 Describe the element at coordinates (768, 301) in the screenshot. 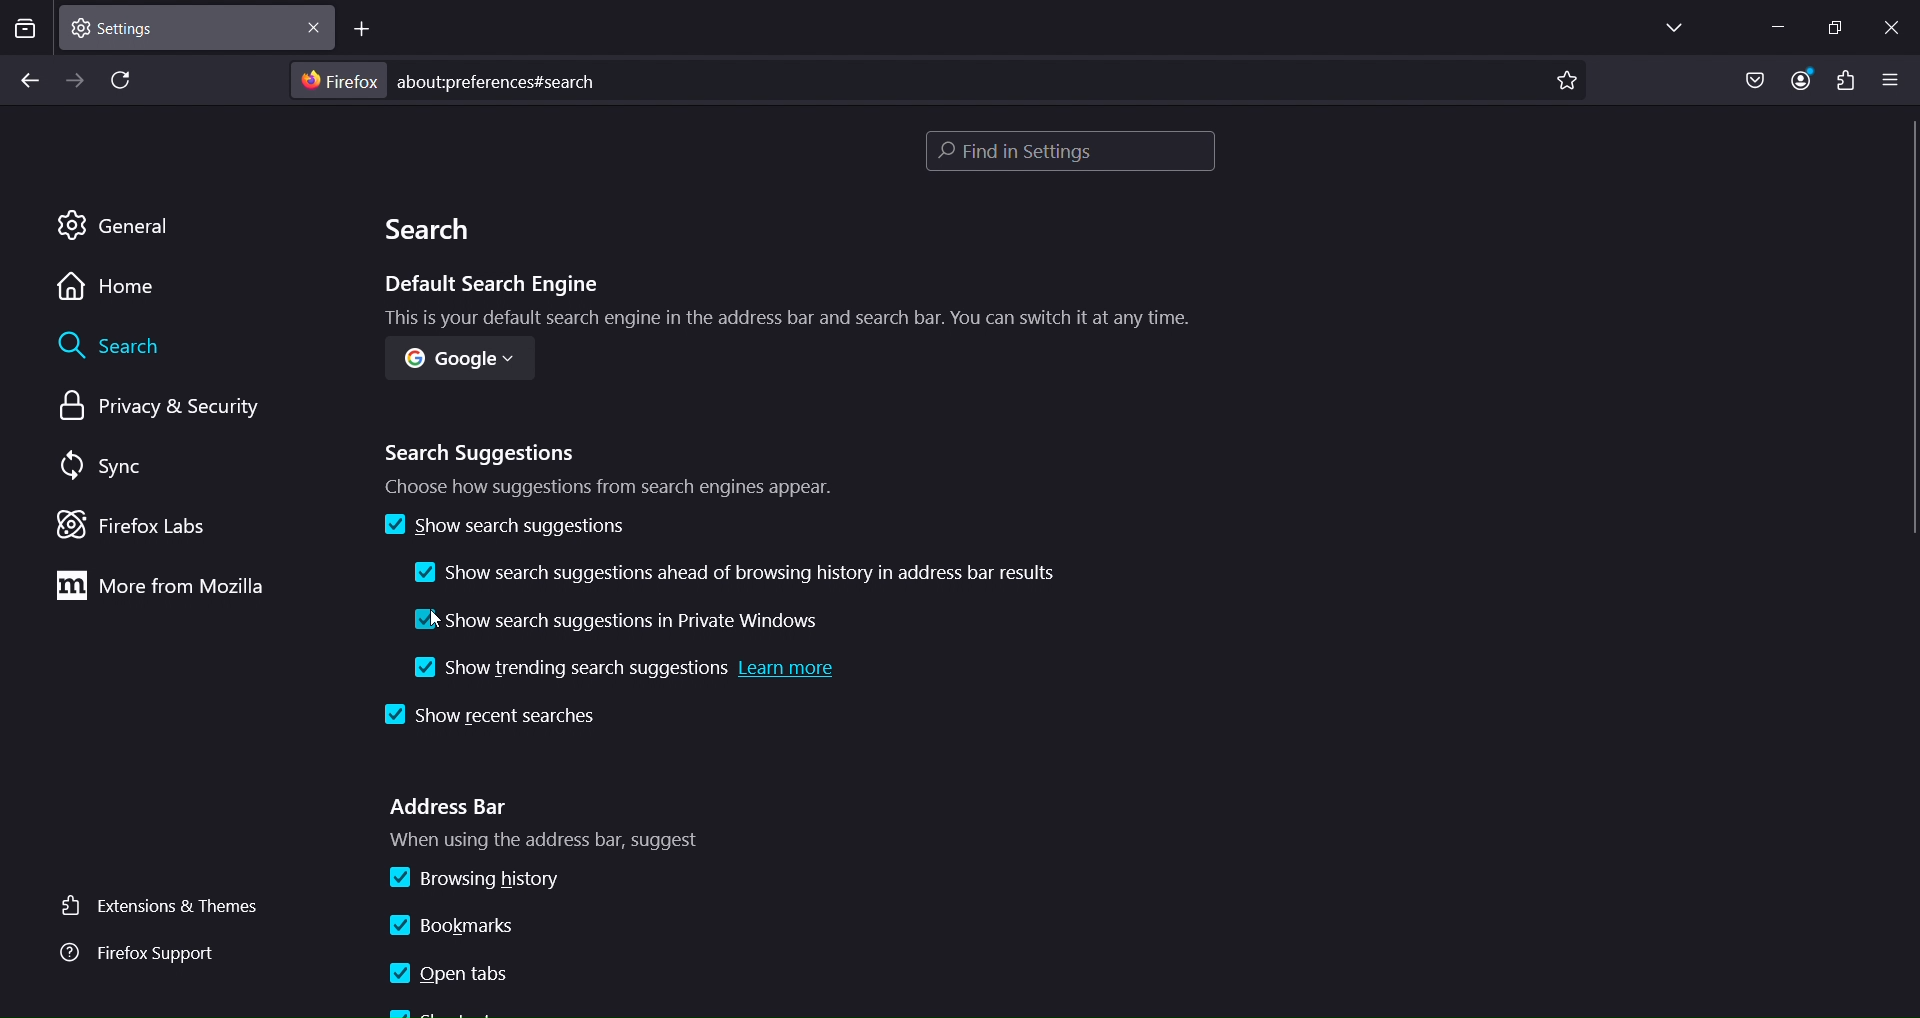

I see `Default Search Engine
This is your default search engine in the address bar and search bar. You can switch it at any time.` at that location.